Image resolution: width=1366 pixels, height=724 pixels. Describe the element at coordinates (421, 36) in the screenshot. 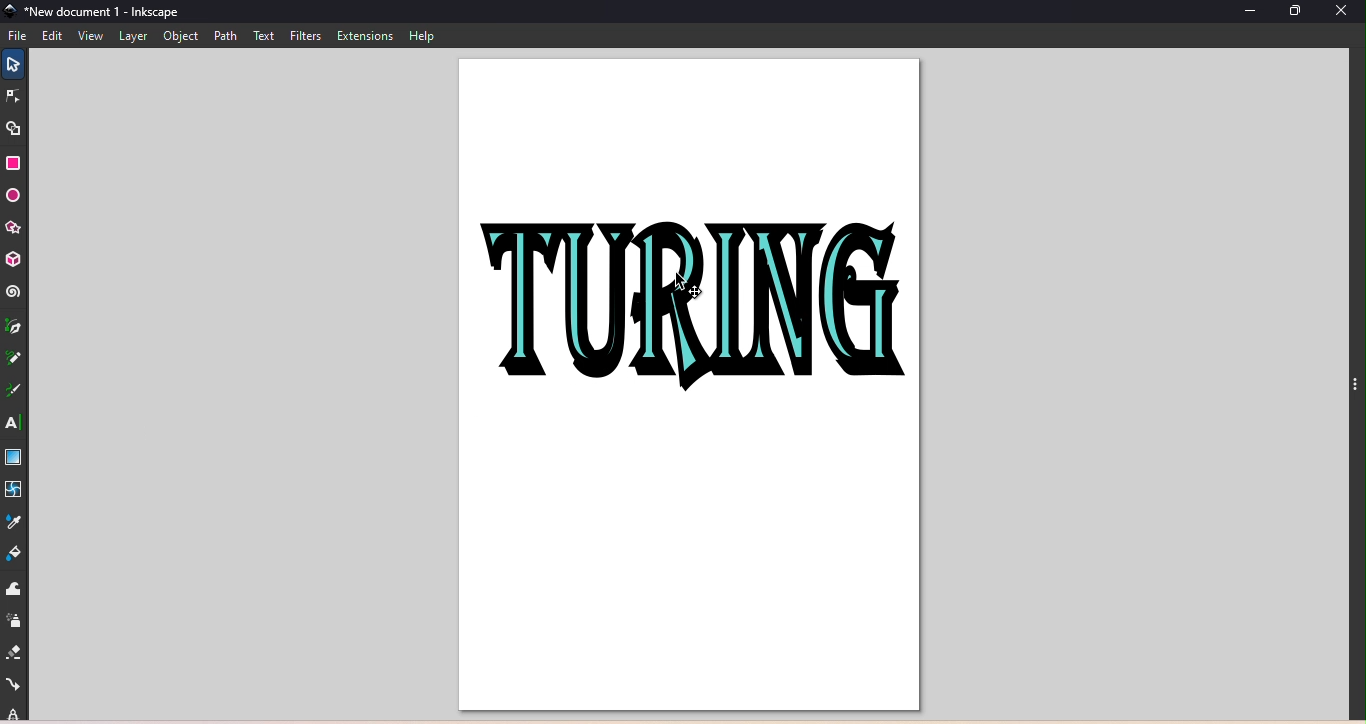

I see `Help` at that location.